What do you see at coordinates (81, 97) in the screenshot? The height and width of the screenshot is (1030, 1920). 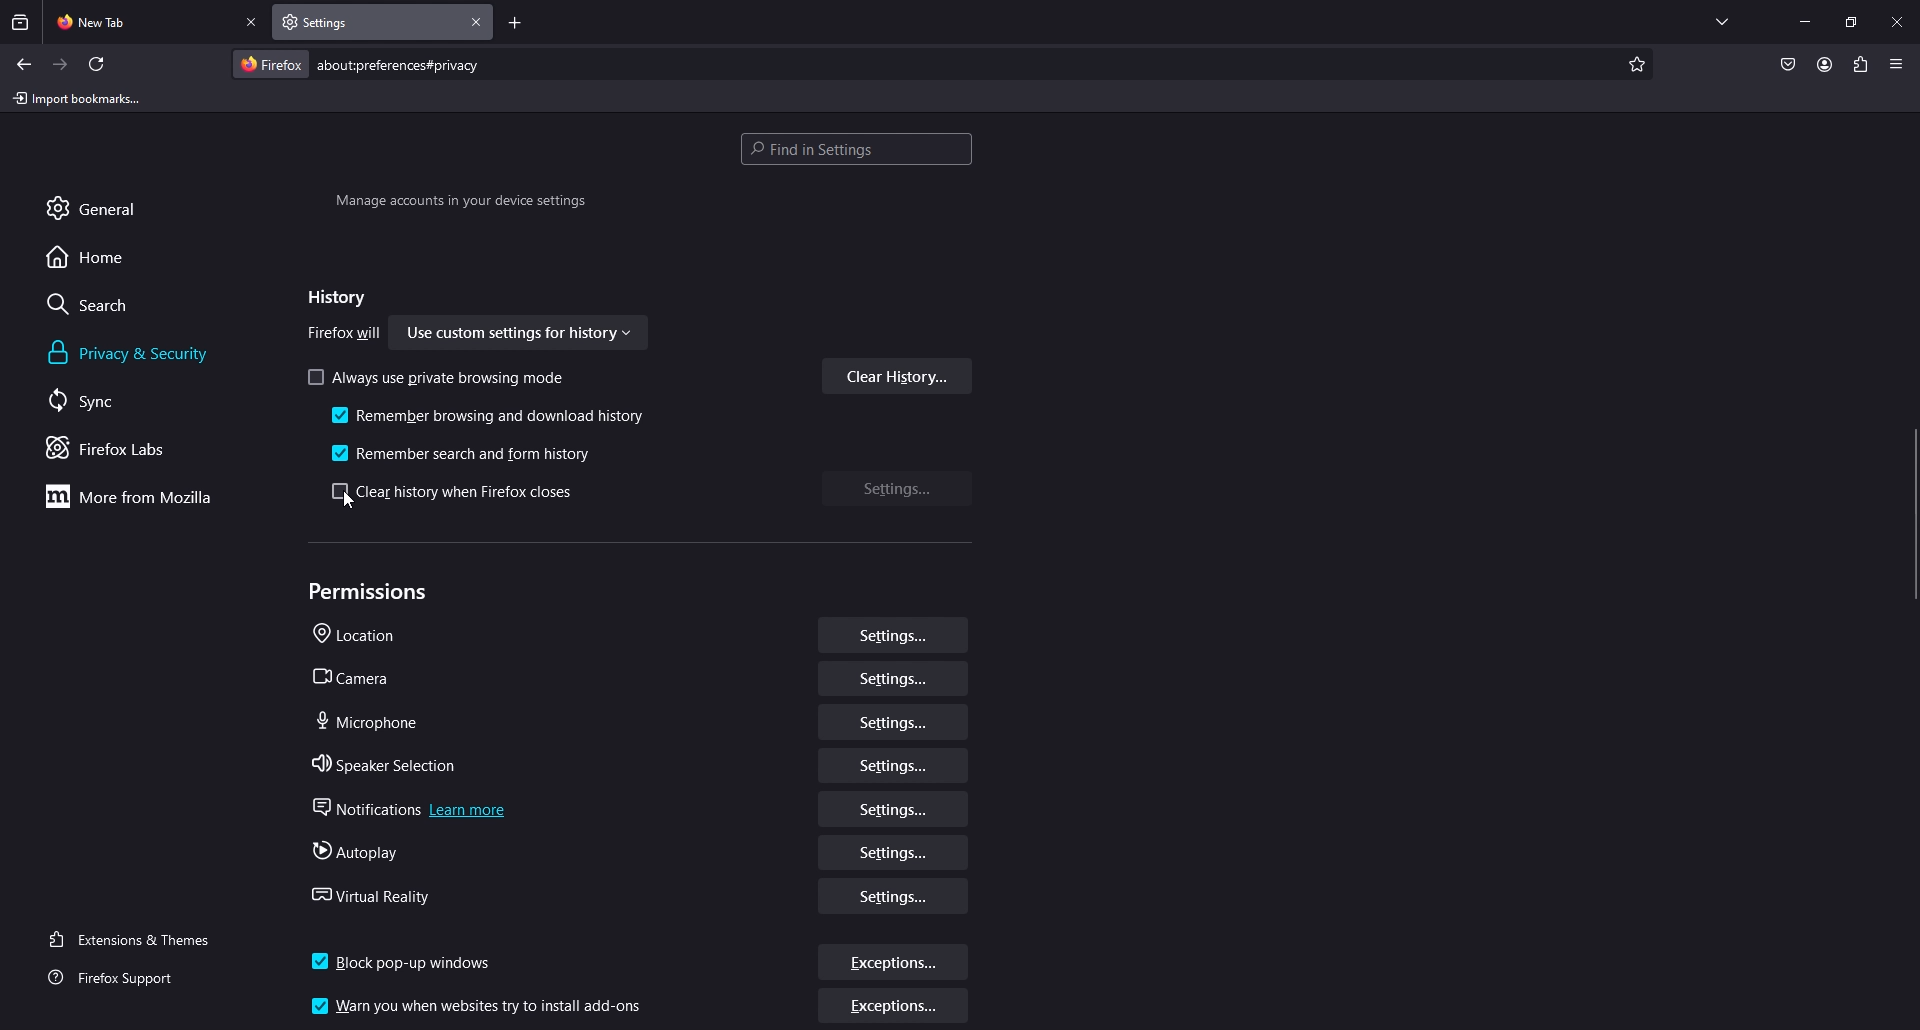 I see `import bookmarks` at bounding box center [81, 97].